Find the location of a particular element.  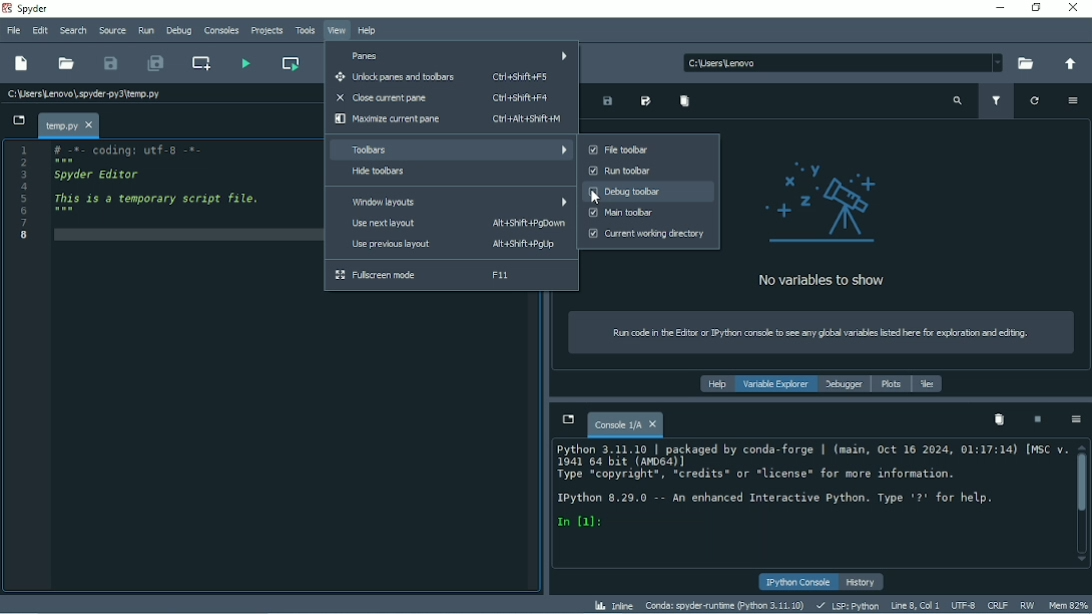

Instruction is located at coordinates (814, 333).